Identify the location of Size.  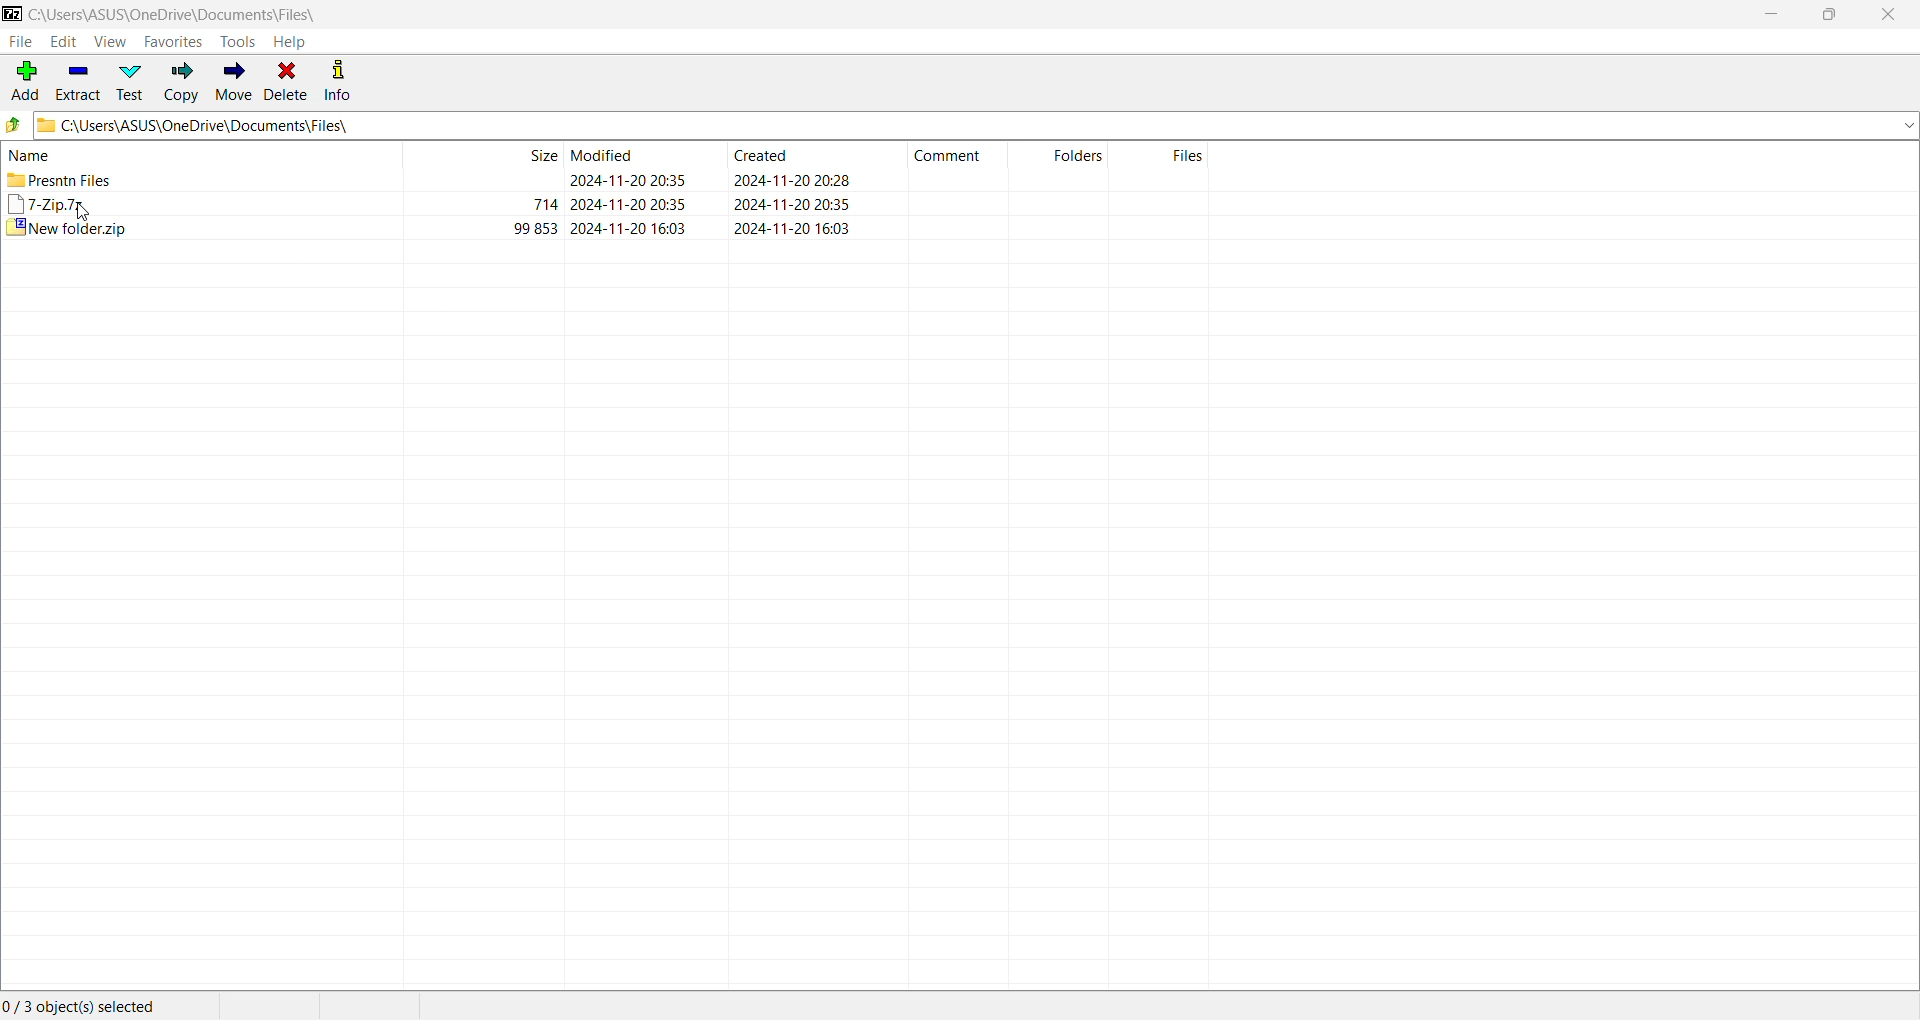
(522, 189).